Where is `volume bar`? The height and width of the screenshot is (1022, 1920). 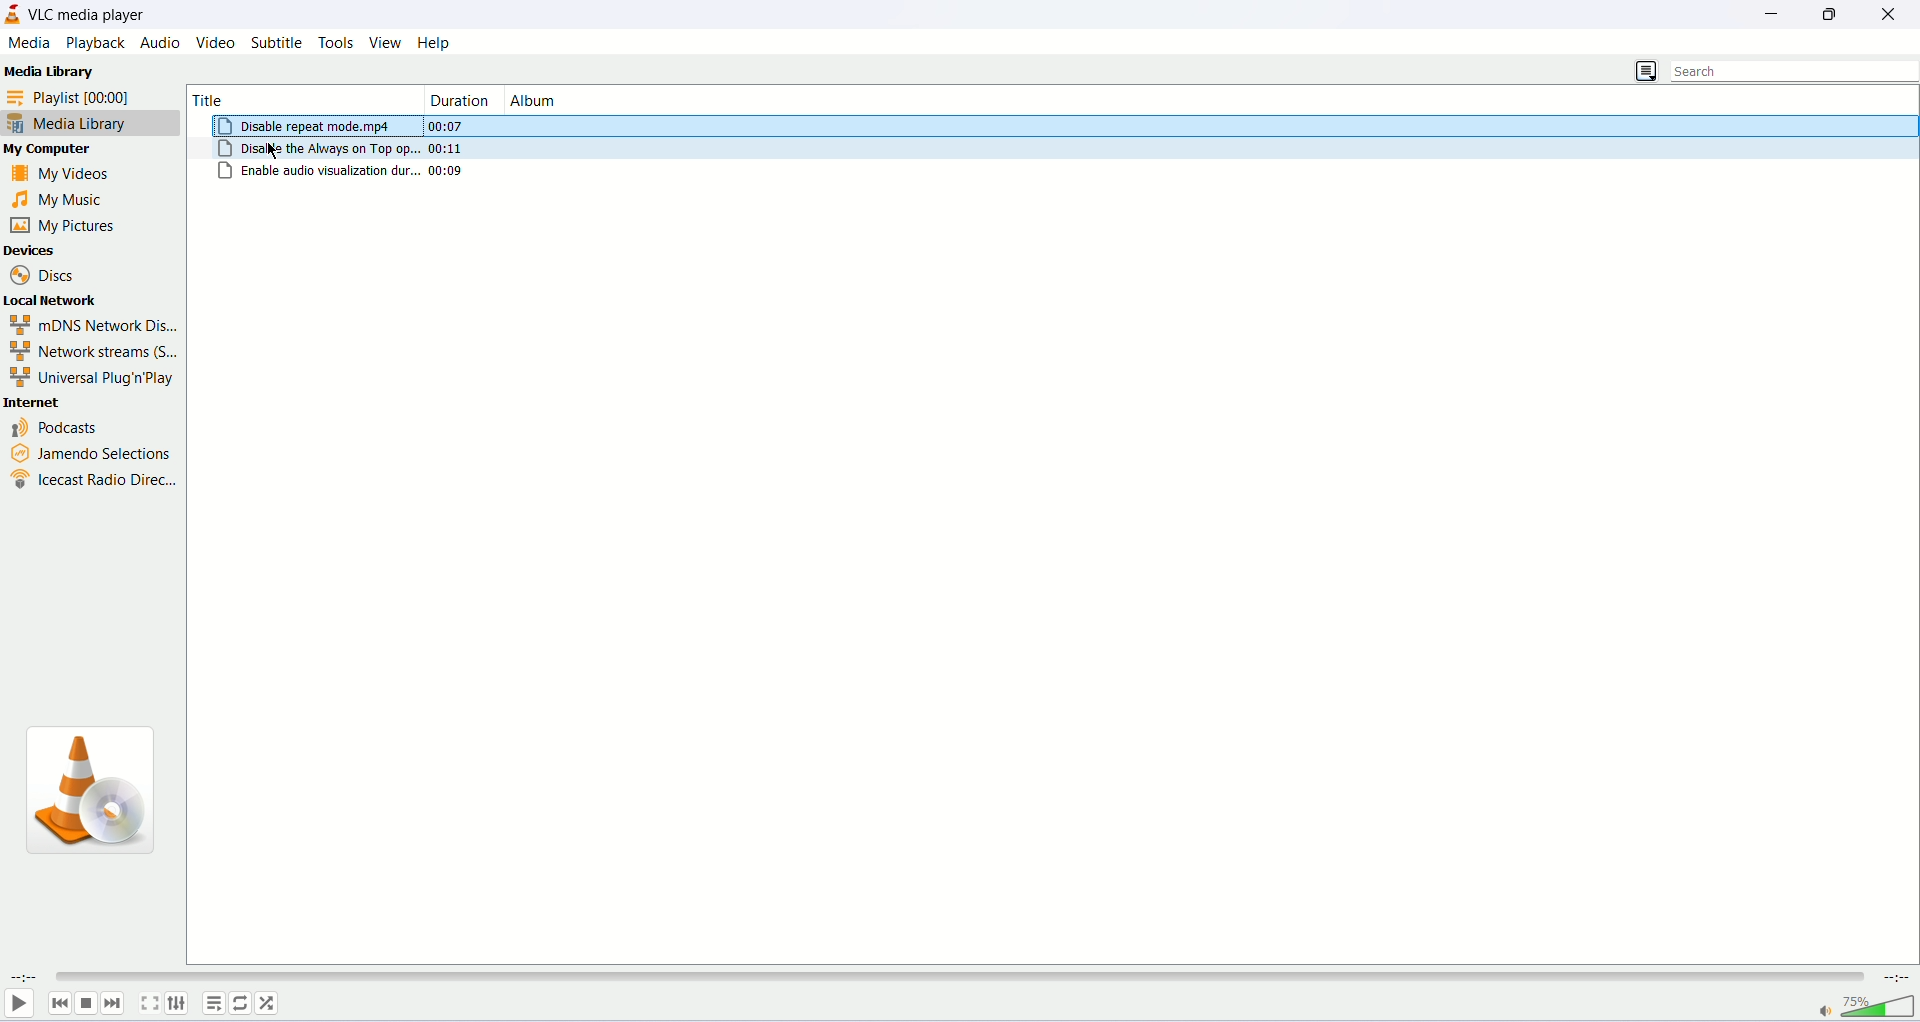 volume bar is located at coordinates (1880, 1006).